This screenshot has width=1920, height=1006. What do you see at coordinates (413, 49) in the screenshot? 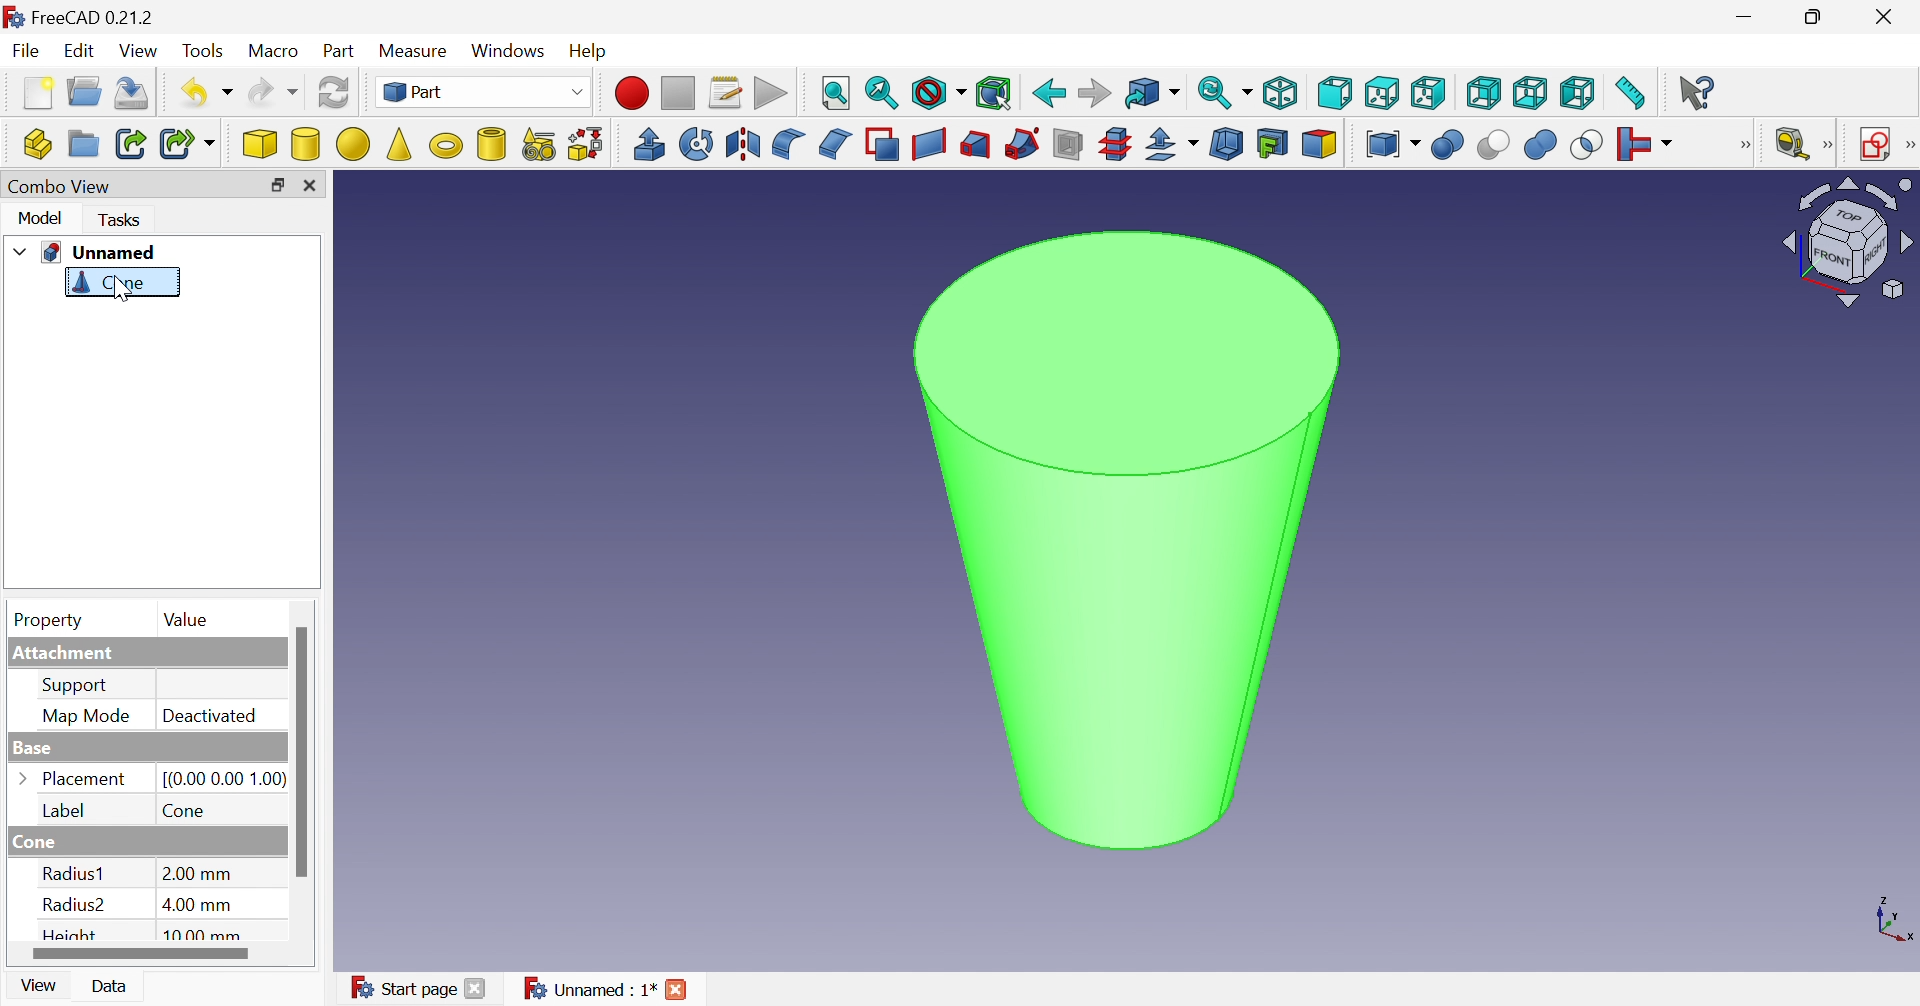
I see `Measure` at bounding box center [413, 49].